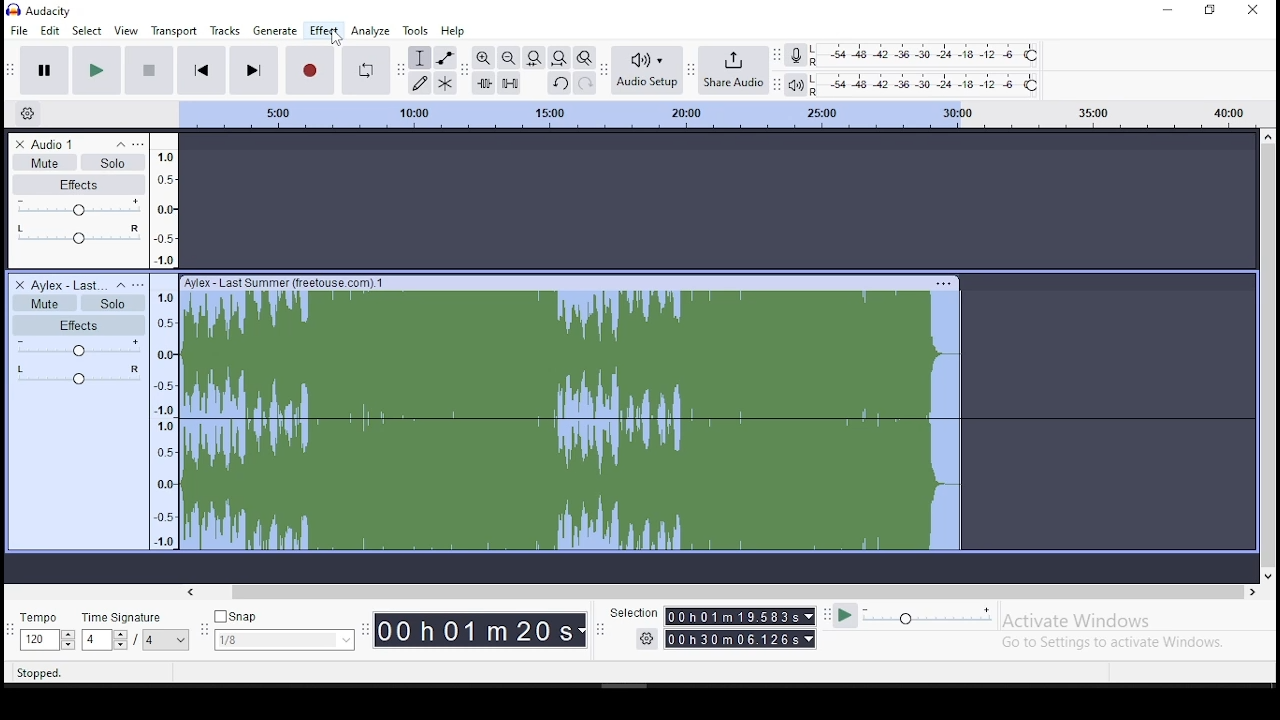 Image resolution: width=1280 pixels, height=720 pixels. What do you see at coordinates (418, 83) in the screenshot?
I see `draw tool` at bounding box center [418, 83].